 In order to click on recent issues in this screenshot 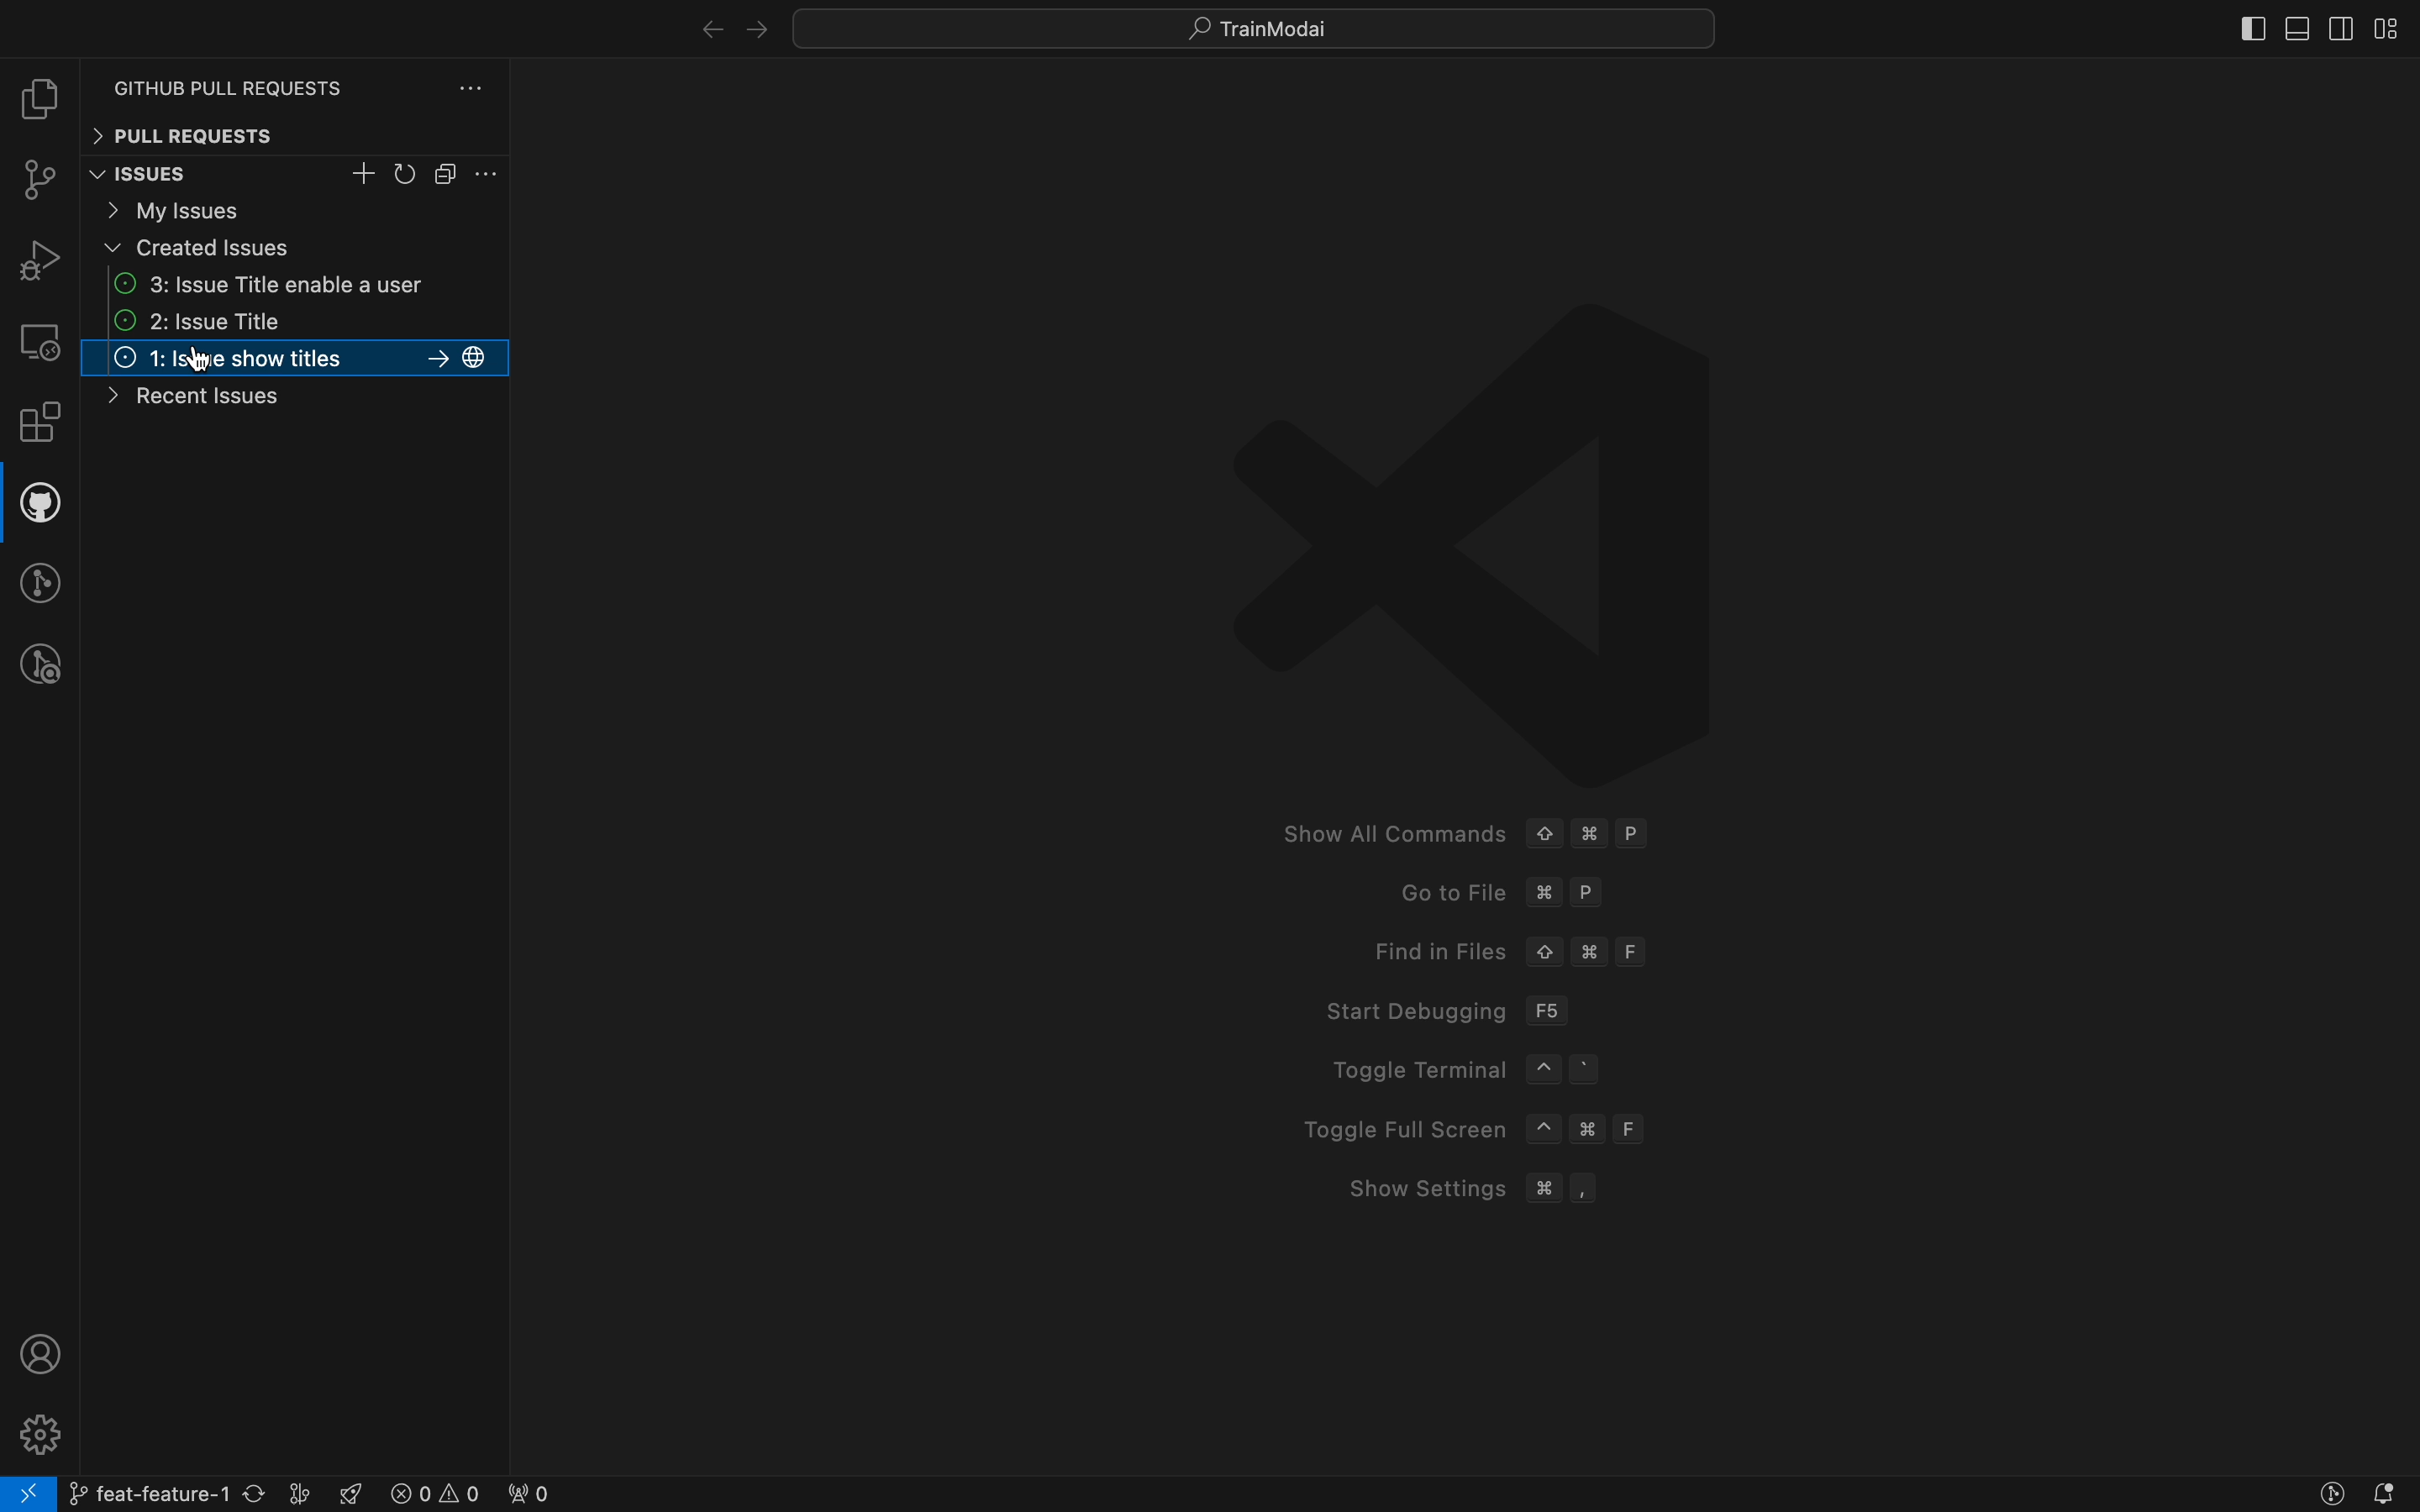, I will do `click(295, 284)`.